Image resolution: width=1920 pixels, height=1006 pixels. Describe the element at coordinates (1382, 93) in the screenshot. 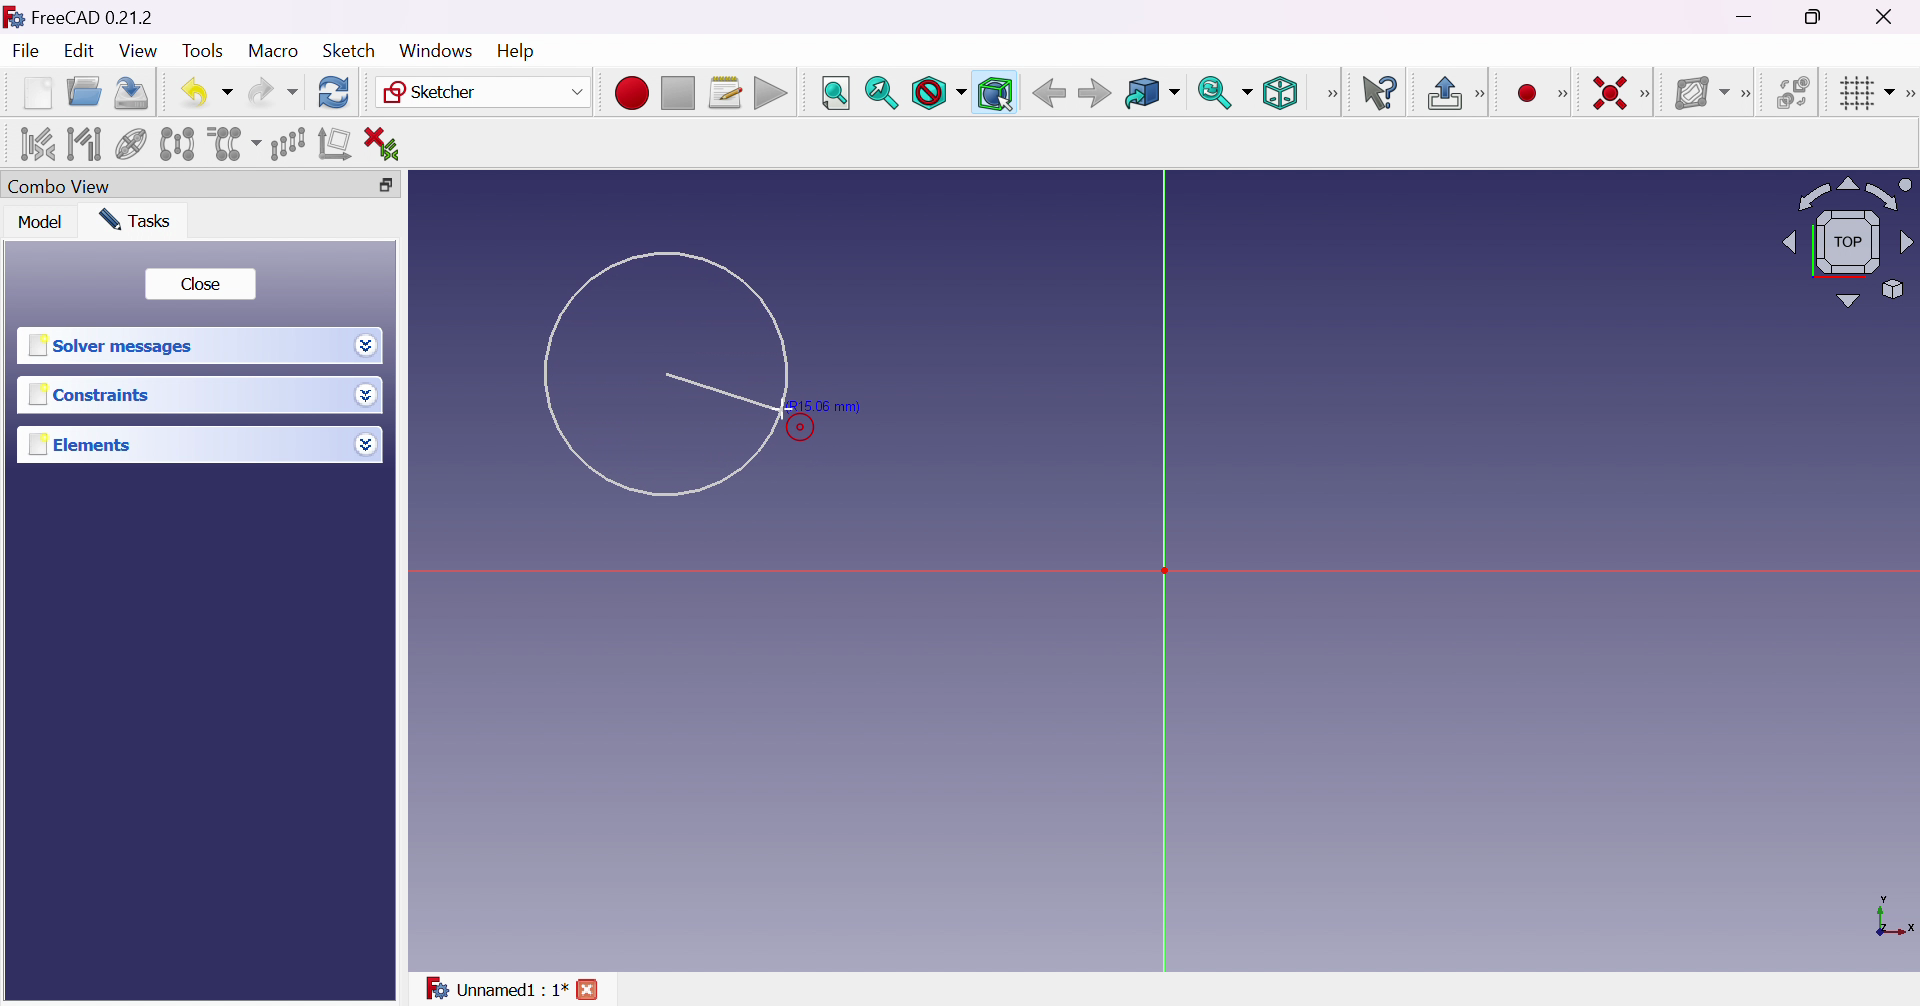

I see `What's this?` at that location.